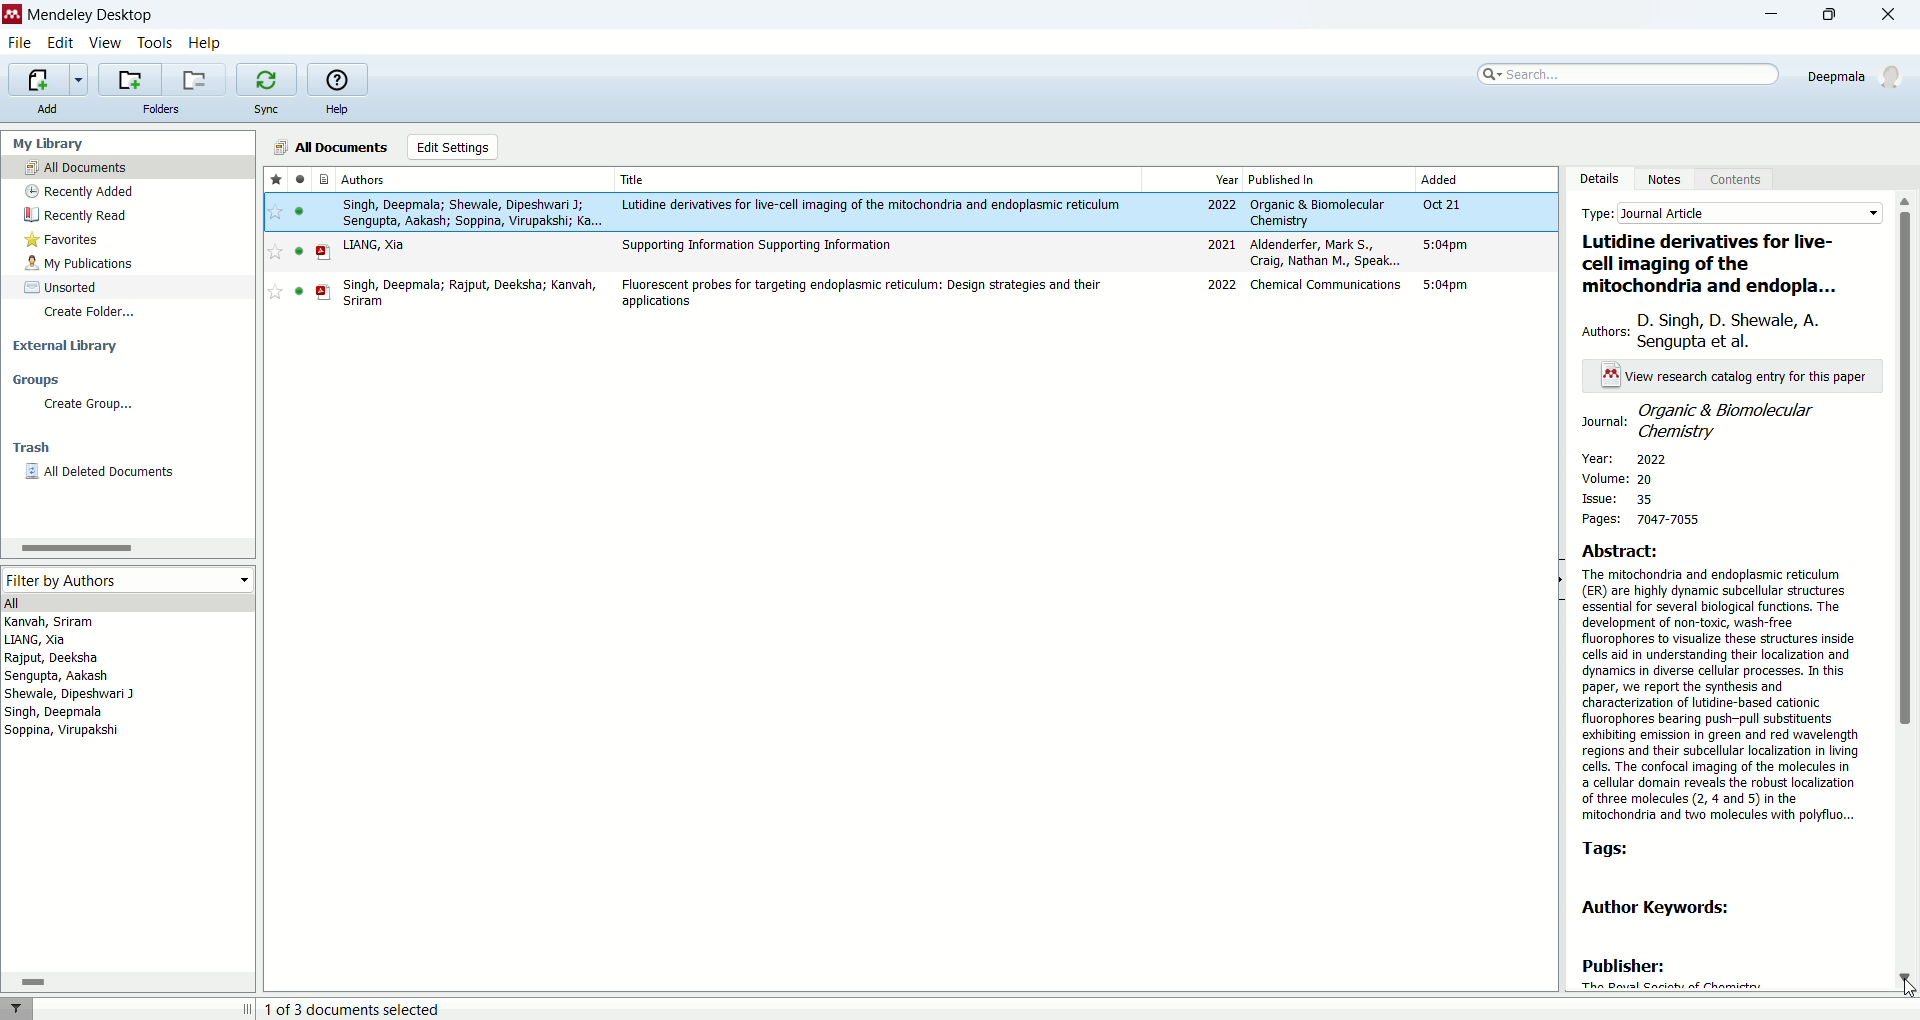 The image size is (1920, 1020). Describe the element at coordinates (1440, 204) in the screenshot. I see `Oct 21` at that location.